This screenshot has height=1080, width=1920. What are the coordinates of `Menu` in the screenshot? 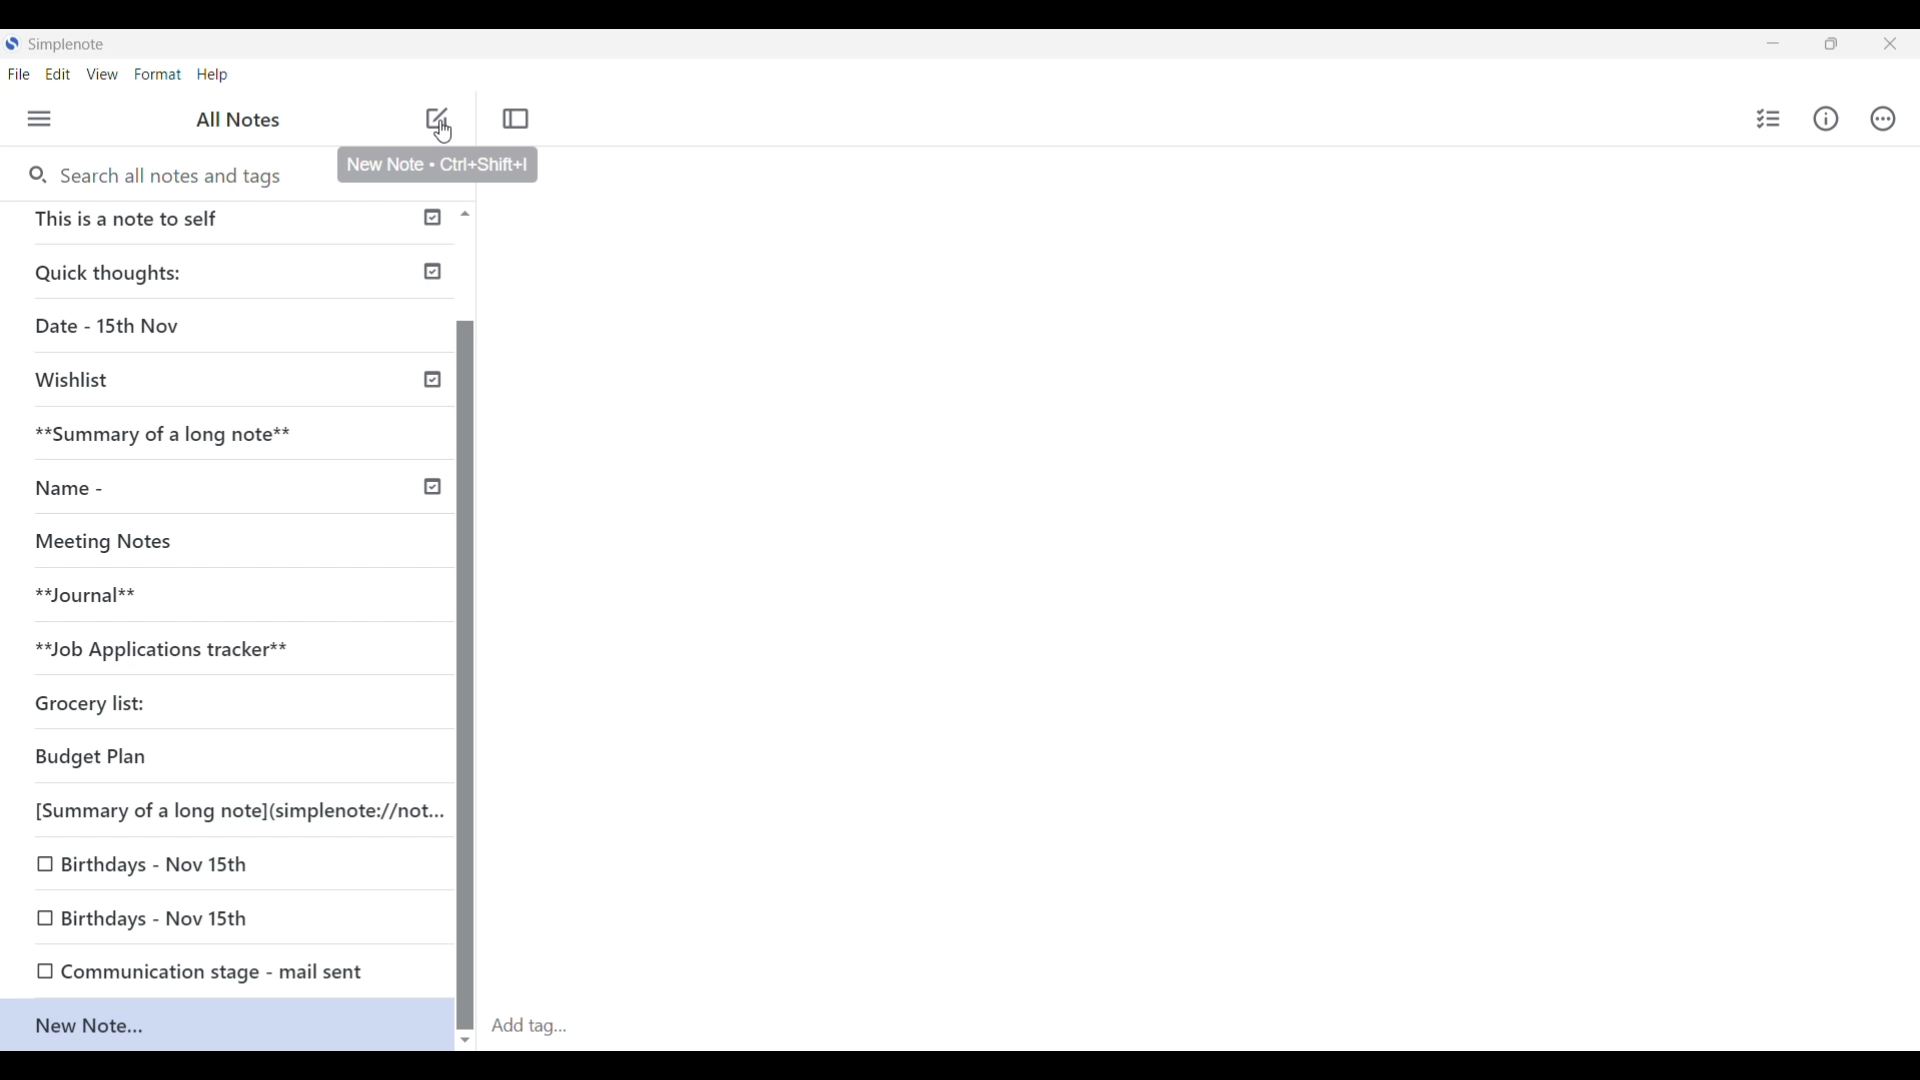 It's located at (40, 119).